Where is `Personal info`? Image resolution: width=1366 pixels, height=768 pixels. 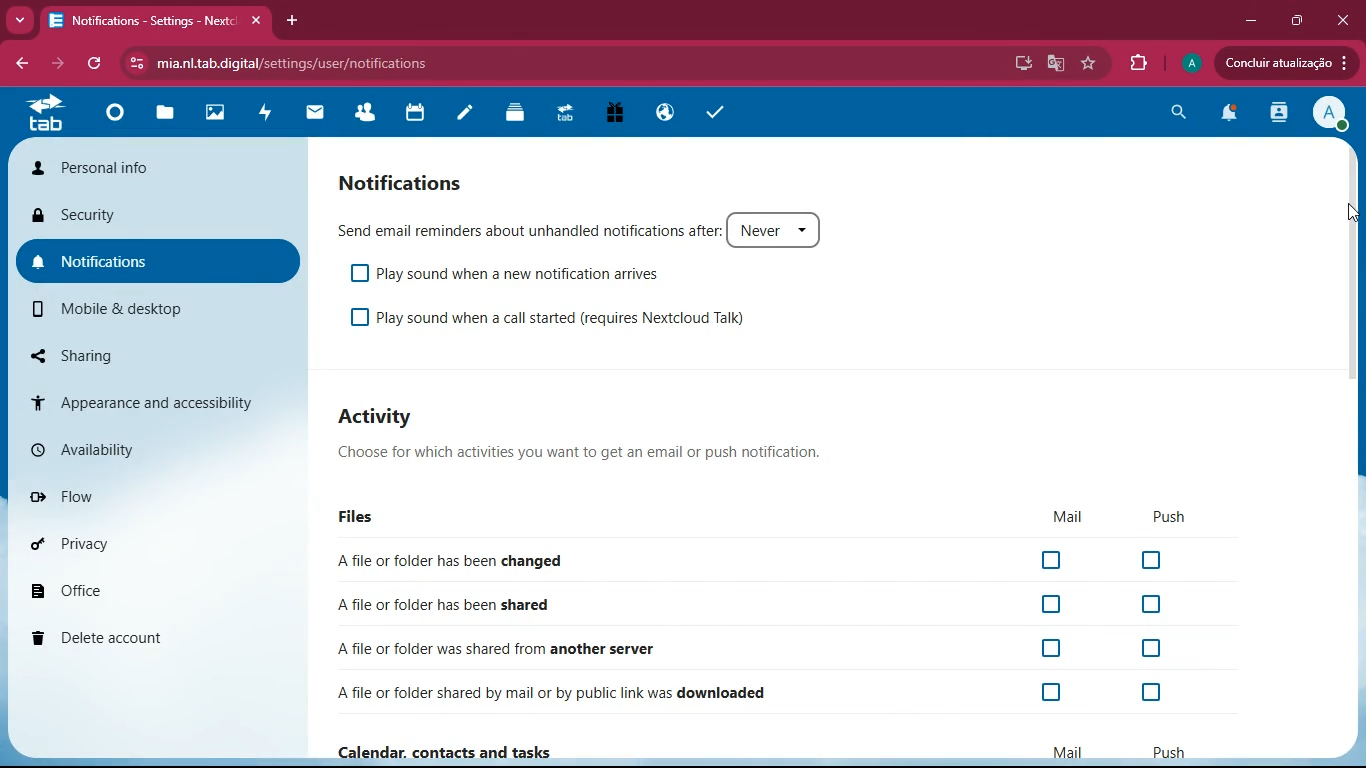
Personal info is located at coordinates (160, 167).